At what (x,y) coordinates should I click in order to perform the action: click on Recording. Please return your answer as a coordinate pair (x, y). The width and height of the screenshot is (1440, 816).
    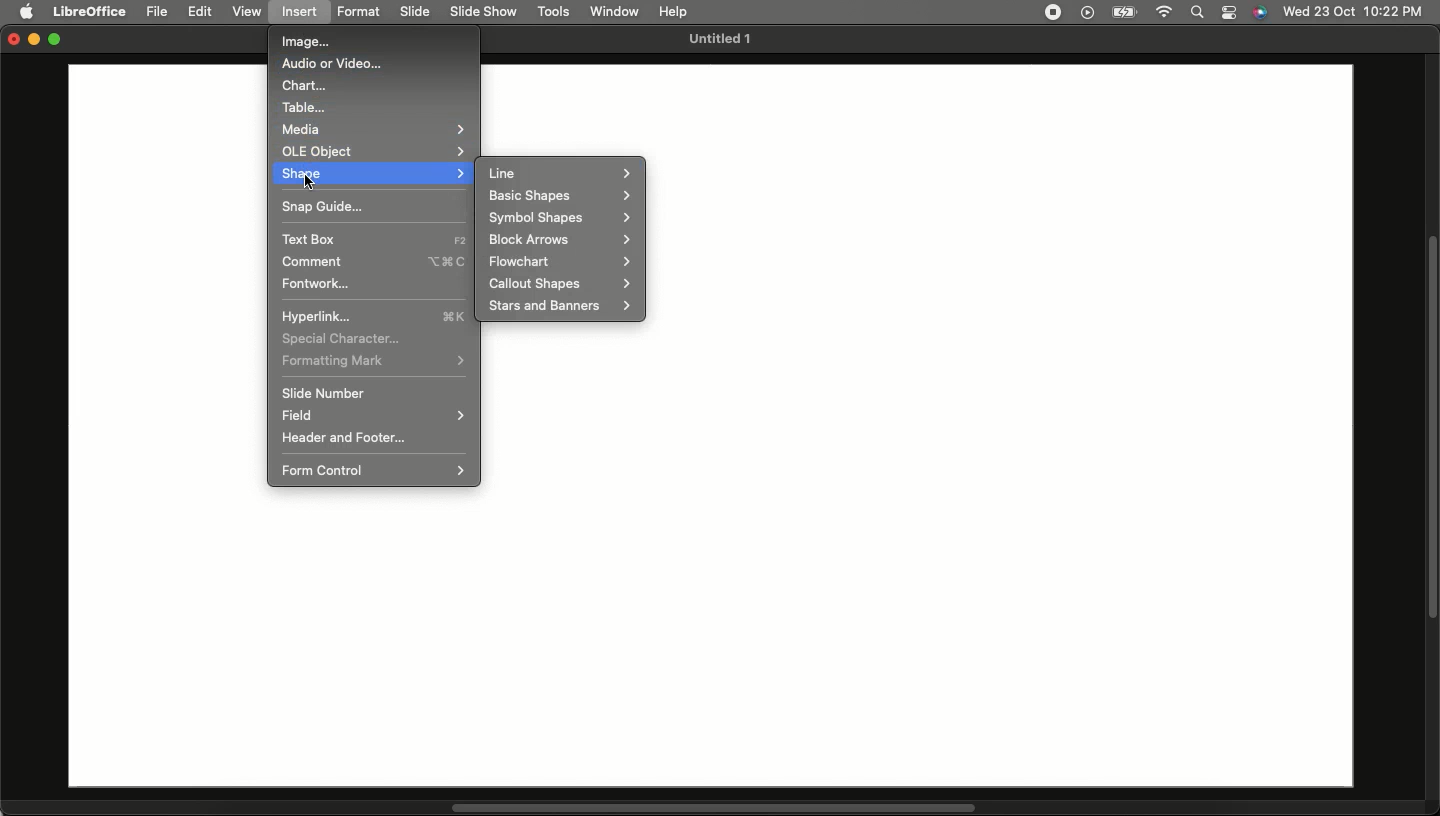
    Looking at the image, I should click on (1052, 11).